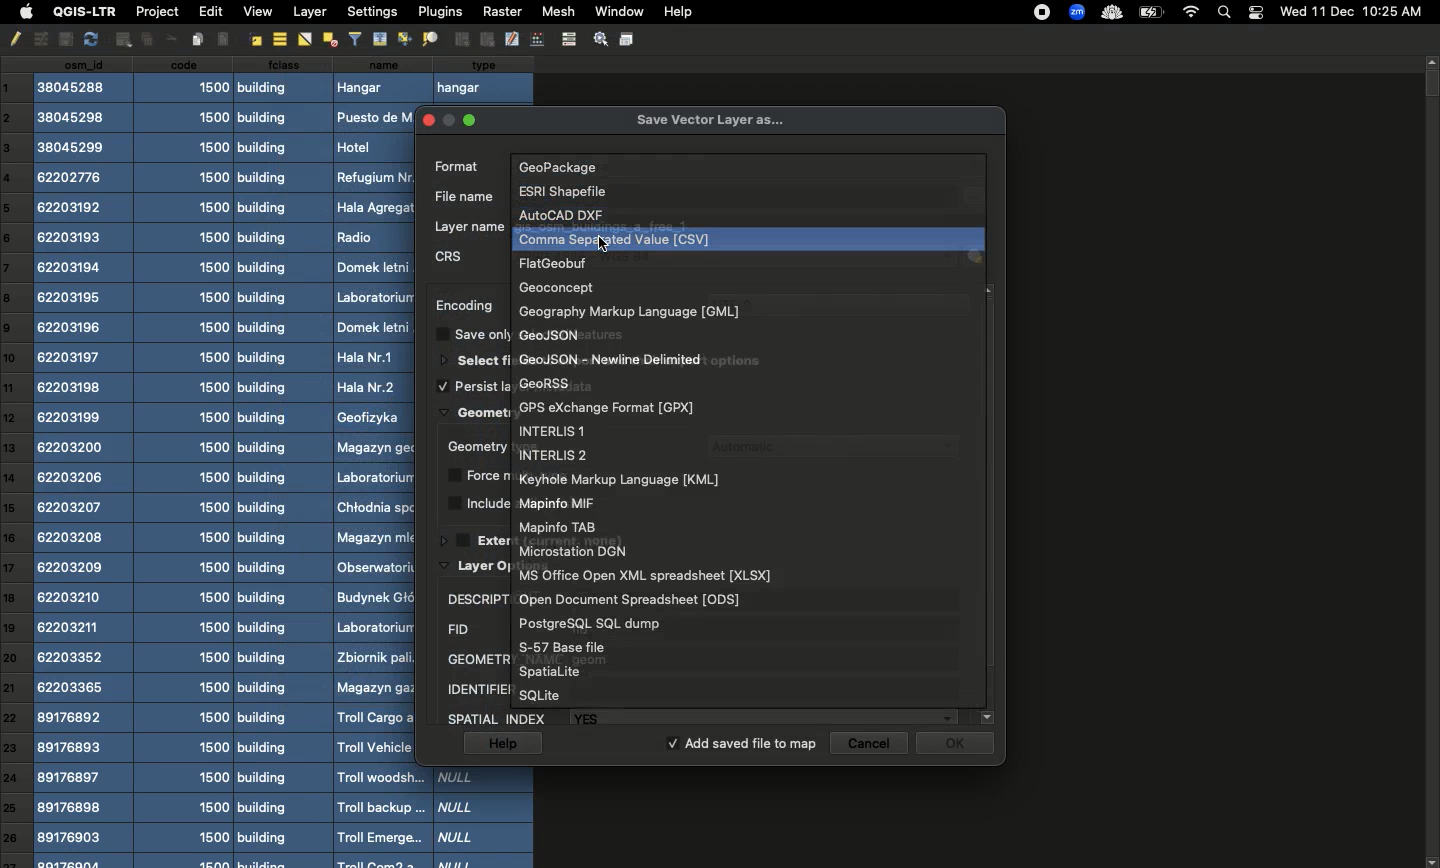  Describe the element at coordinates (84, 463) in the screenshot. I see `csn_id` at that location.